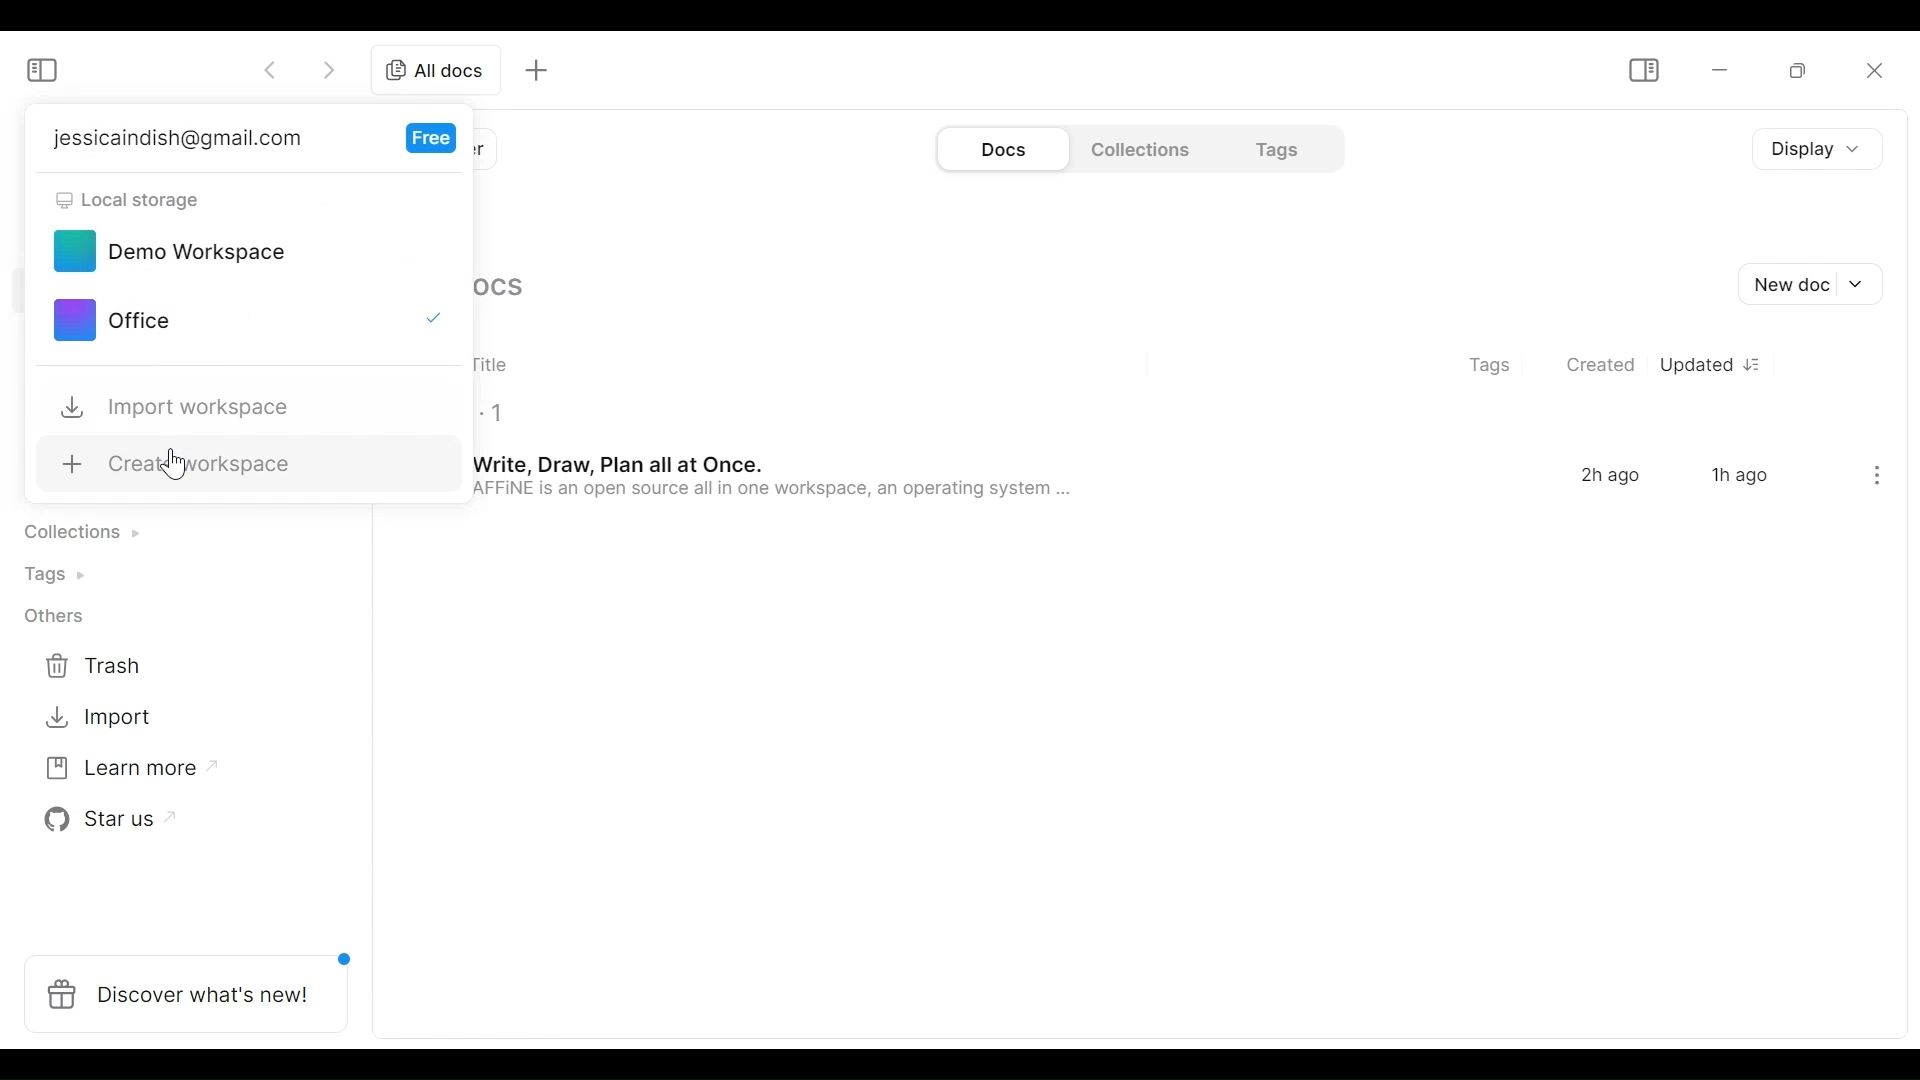  Describe the element at coordinates (247, 250) in the screenshot. I see `Demo Workspace` at that location.